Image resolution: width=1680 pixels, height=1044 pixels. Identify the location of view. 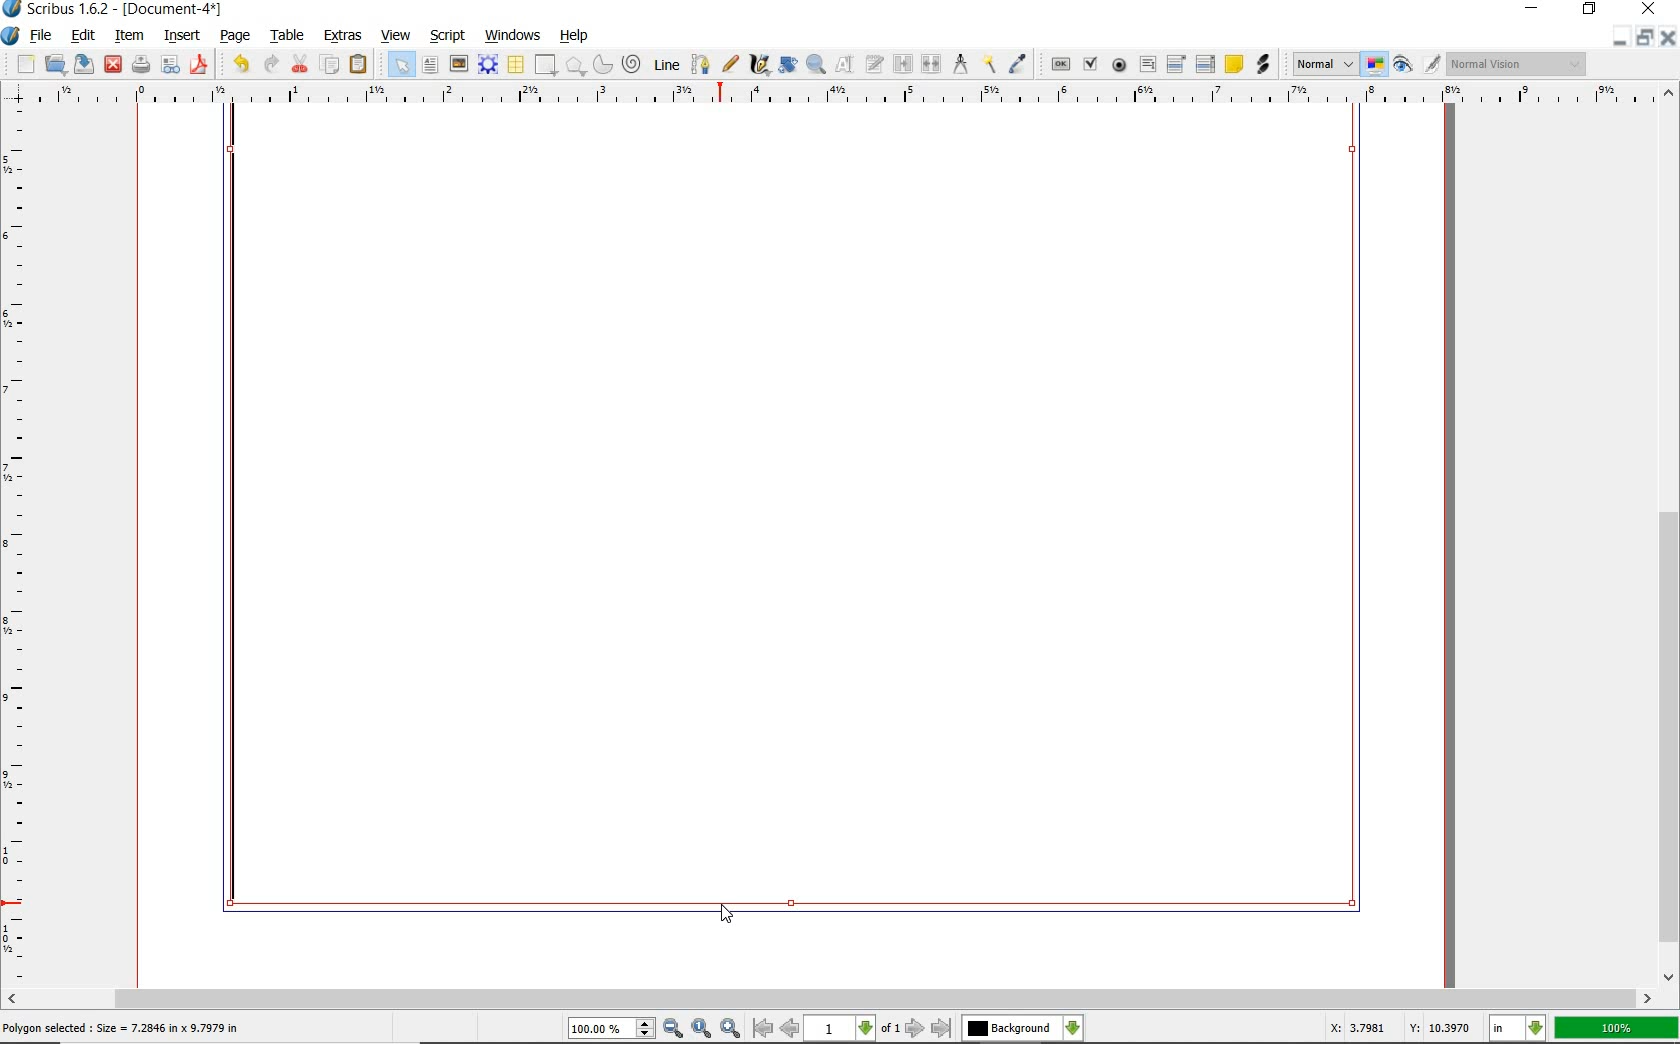
(396, 36).